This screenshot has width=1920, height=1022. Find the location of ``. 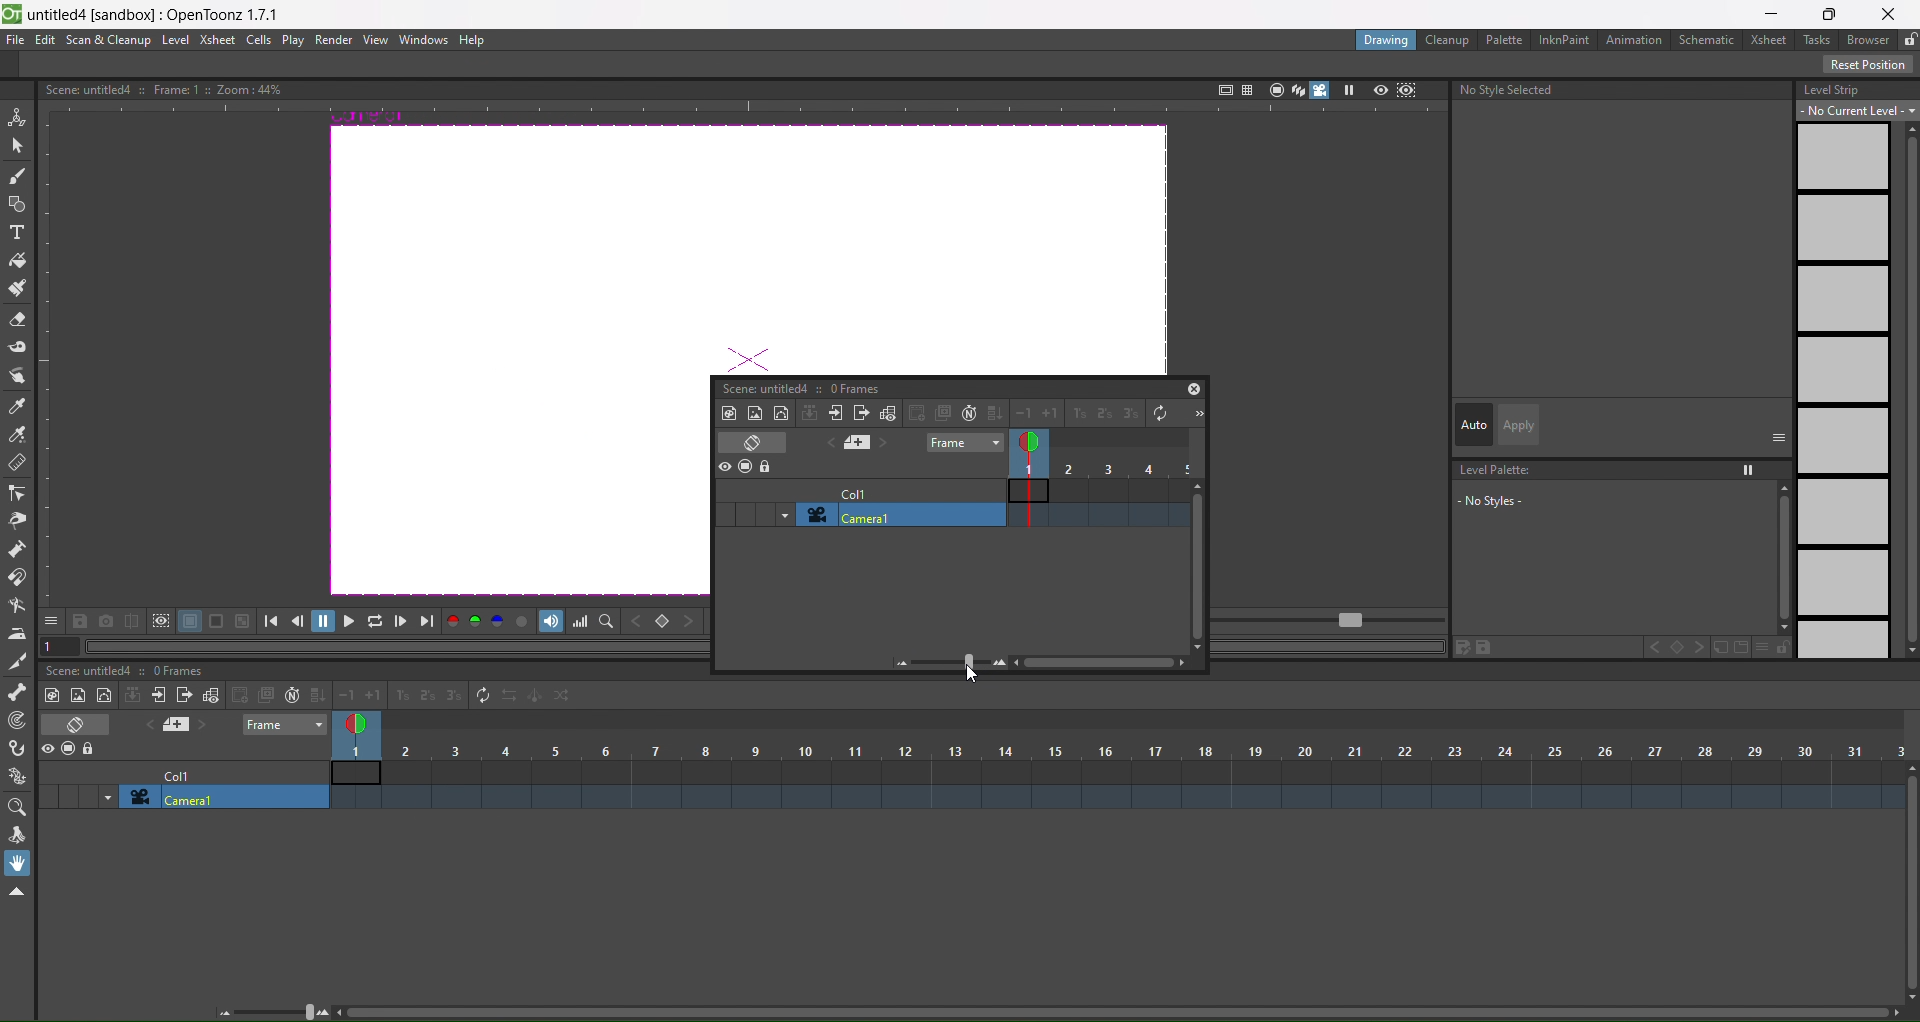

 is located at coordinates (18, 835).